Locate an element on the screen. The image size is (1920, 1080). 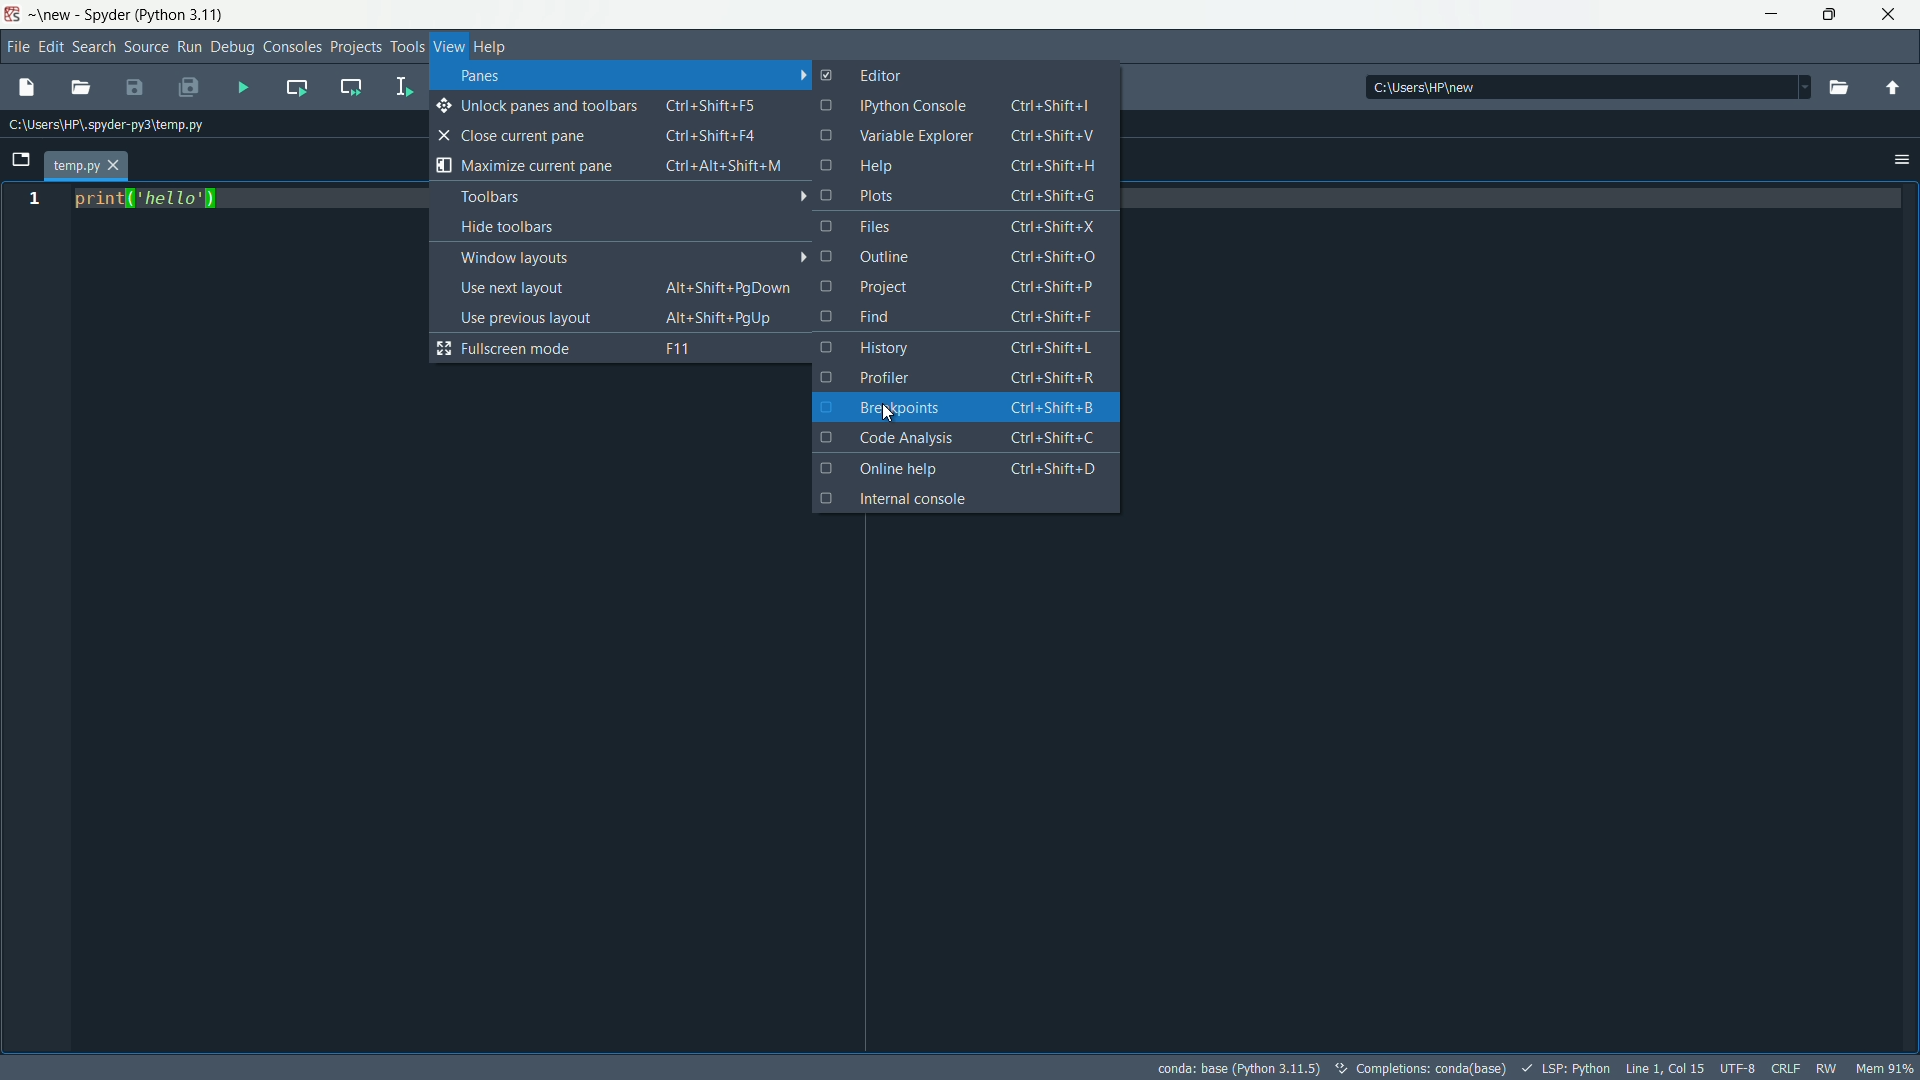
line number 1 is located at coordinates (32, 200).